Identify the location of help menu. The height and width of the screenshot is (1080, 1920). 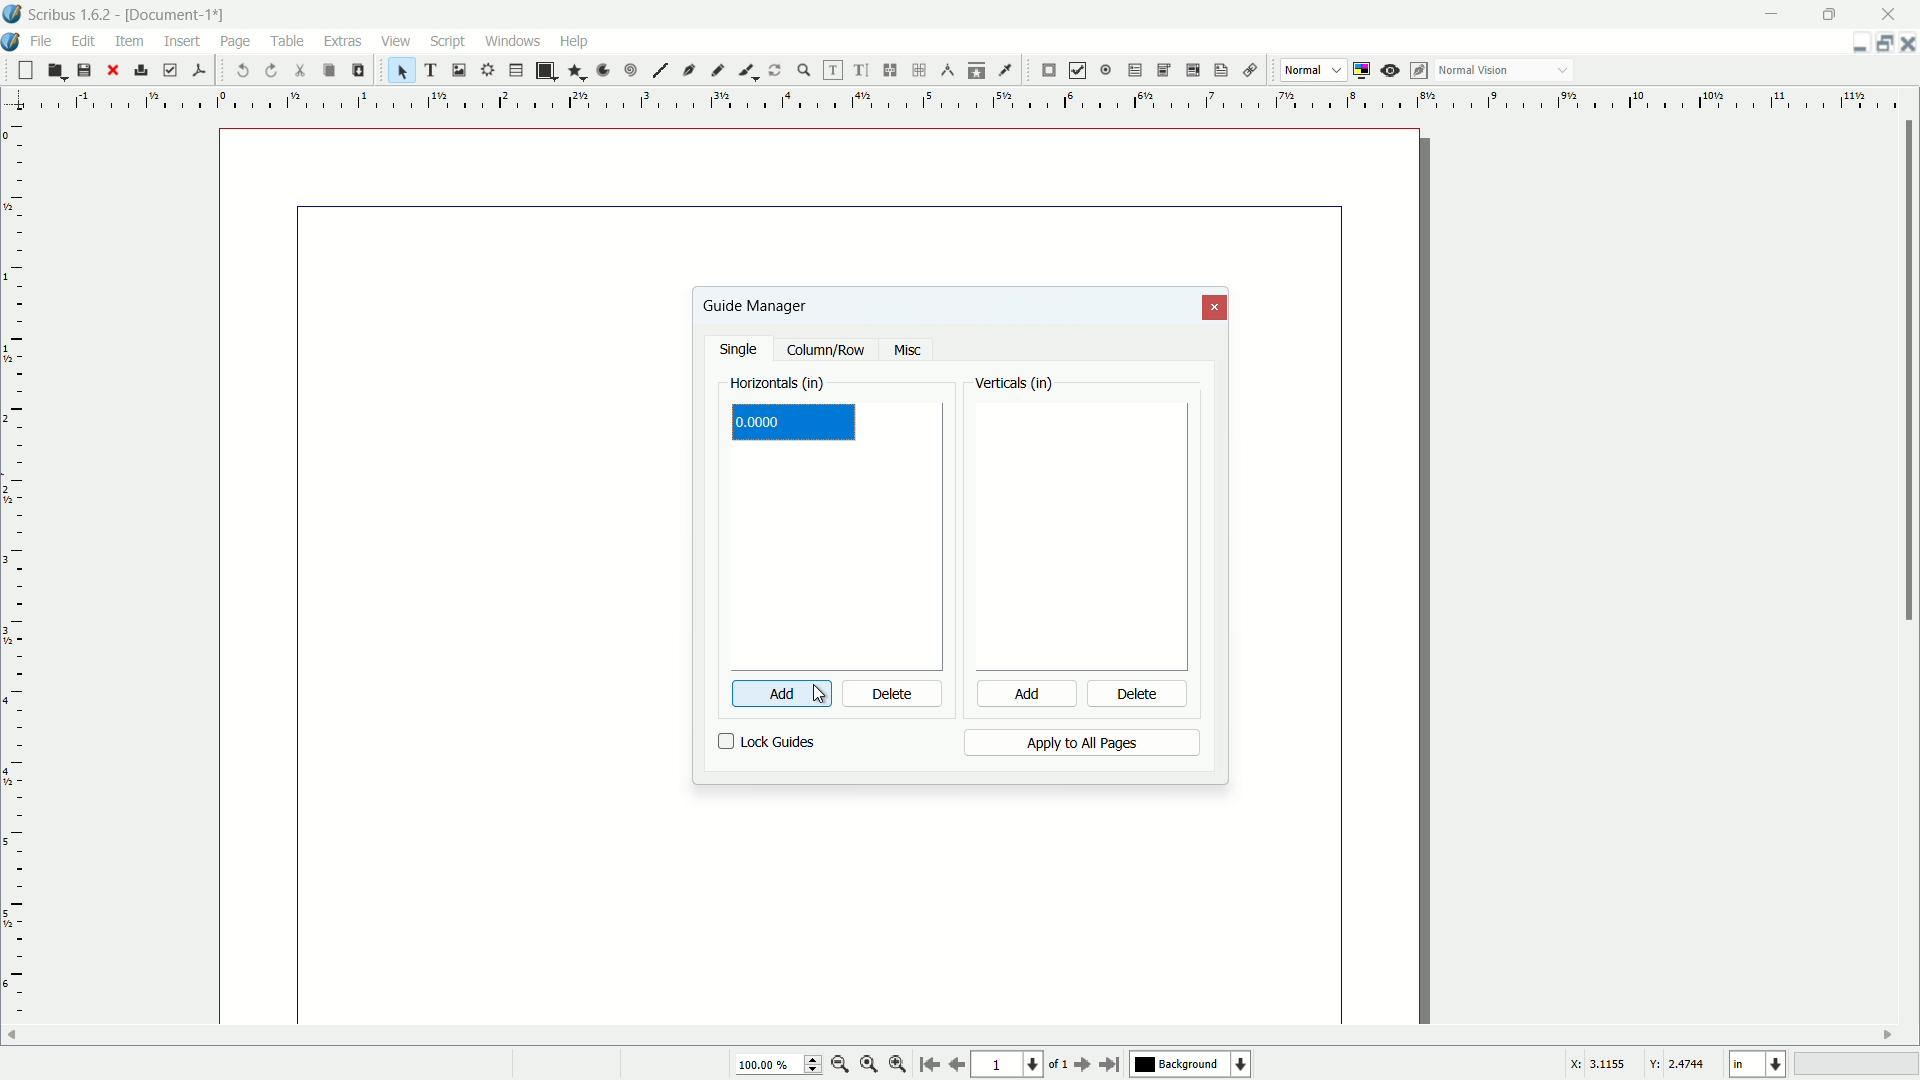
(573, 40).